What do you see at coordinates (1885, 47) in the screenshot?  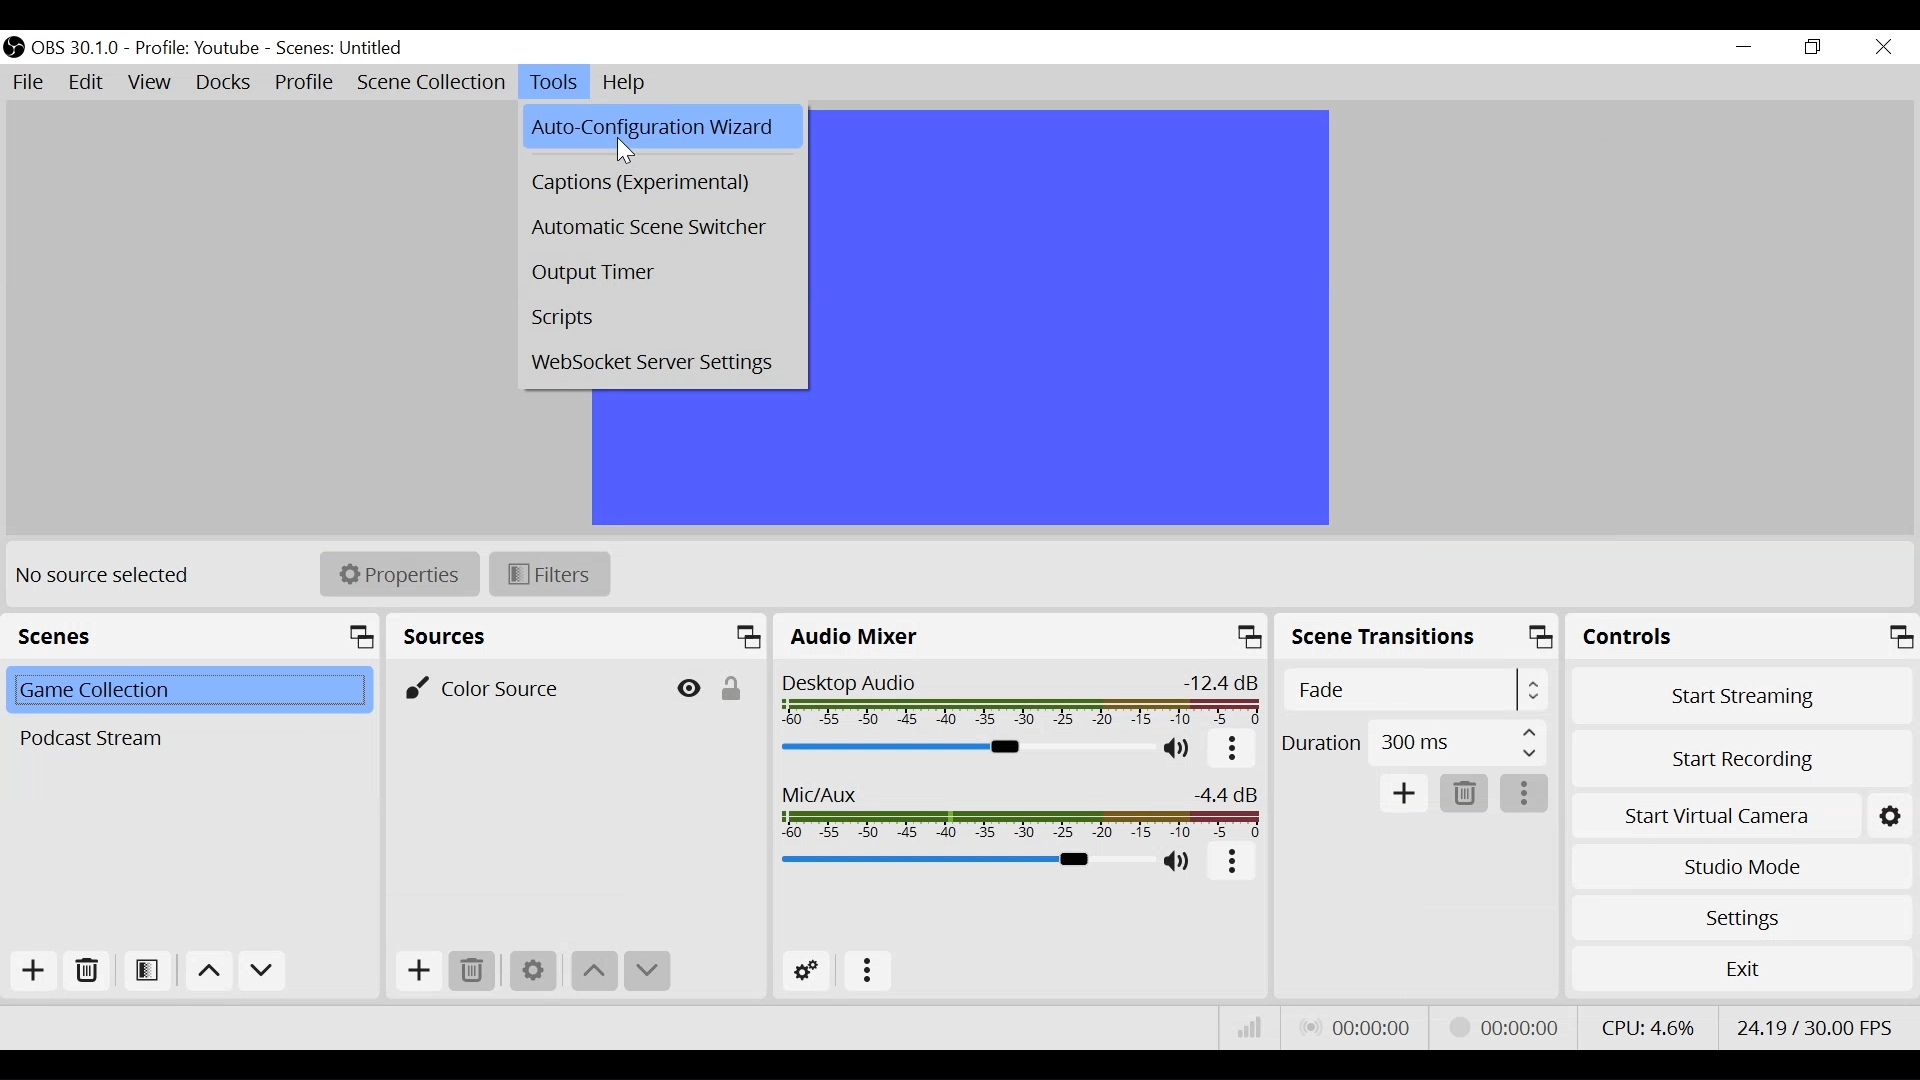 I see `Close` at bounding box center [1885, 47].